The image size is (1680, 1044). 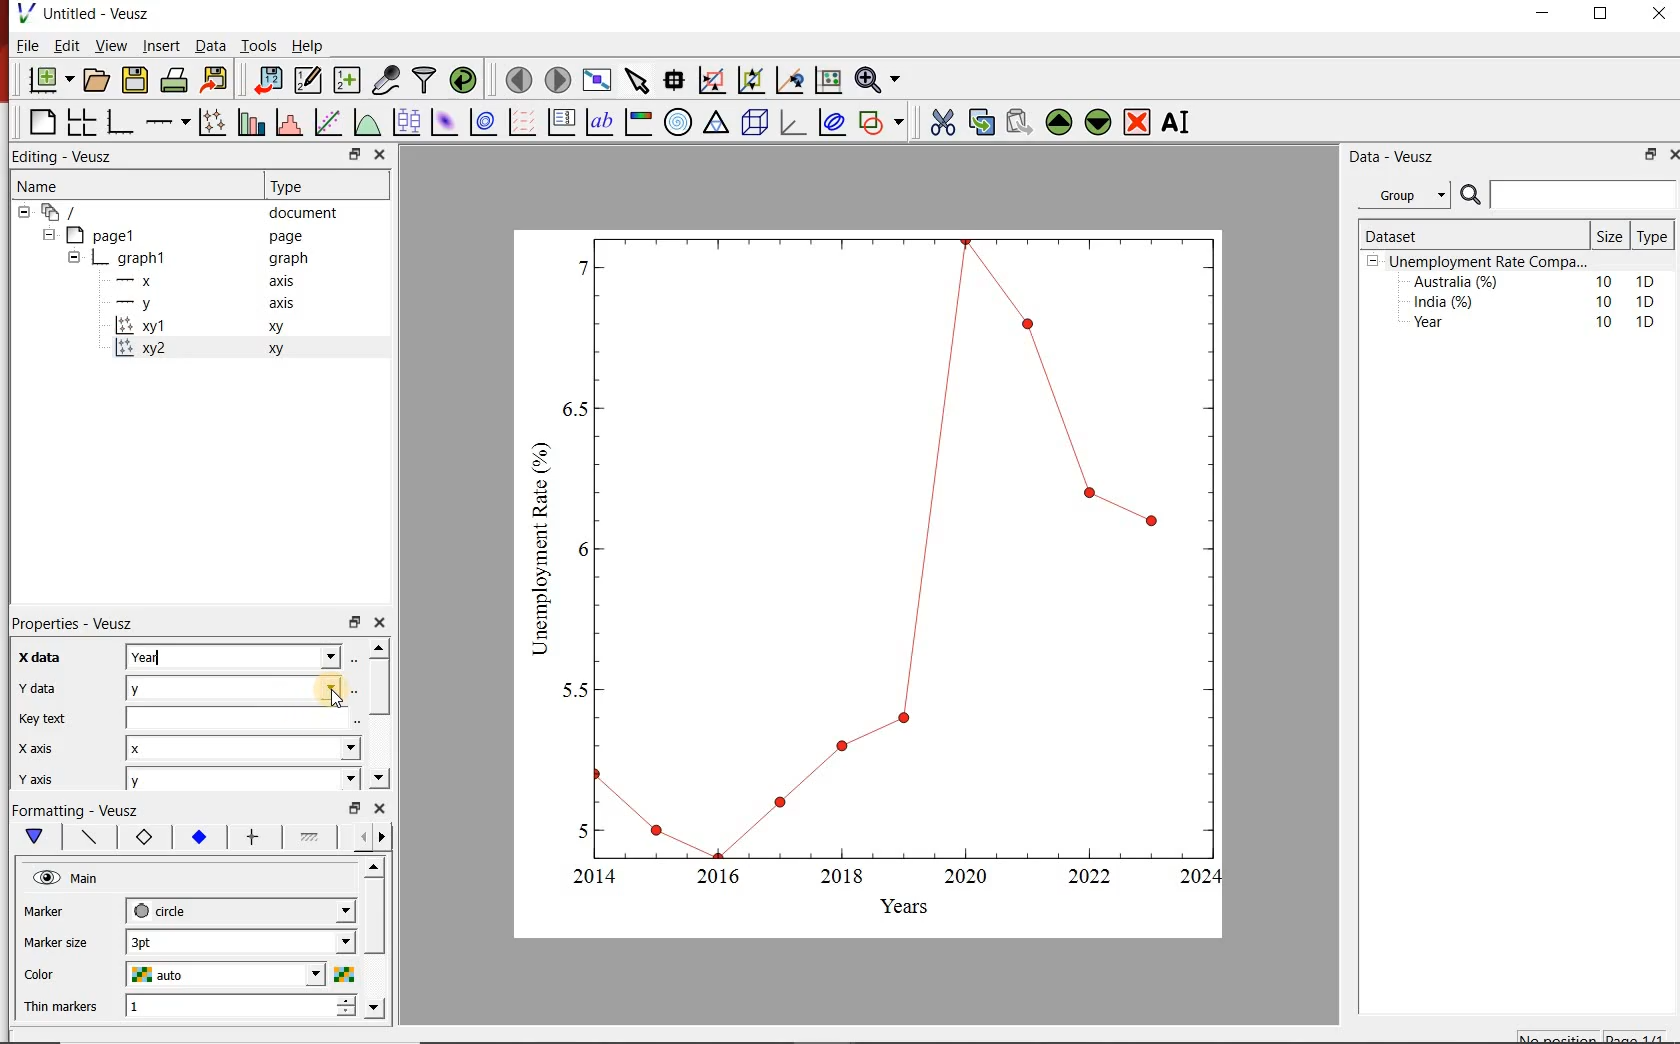 I want to click on minimise, so click(x=357, y=154).